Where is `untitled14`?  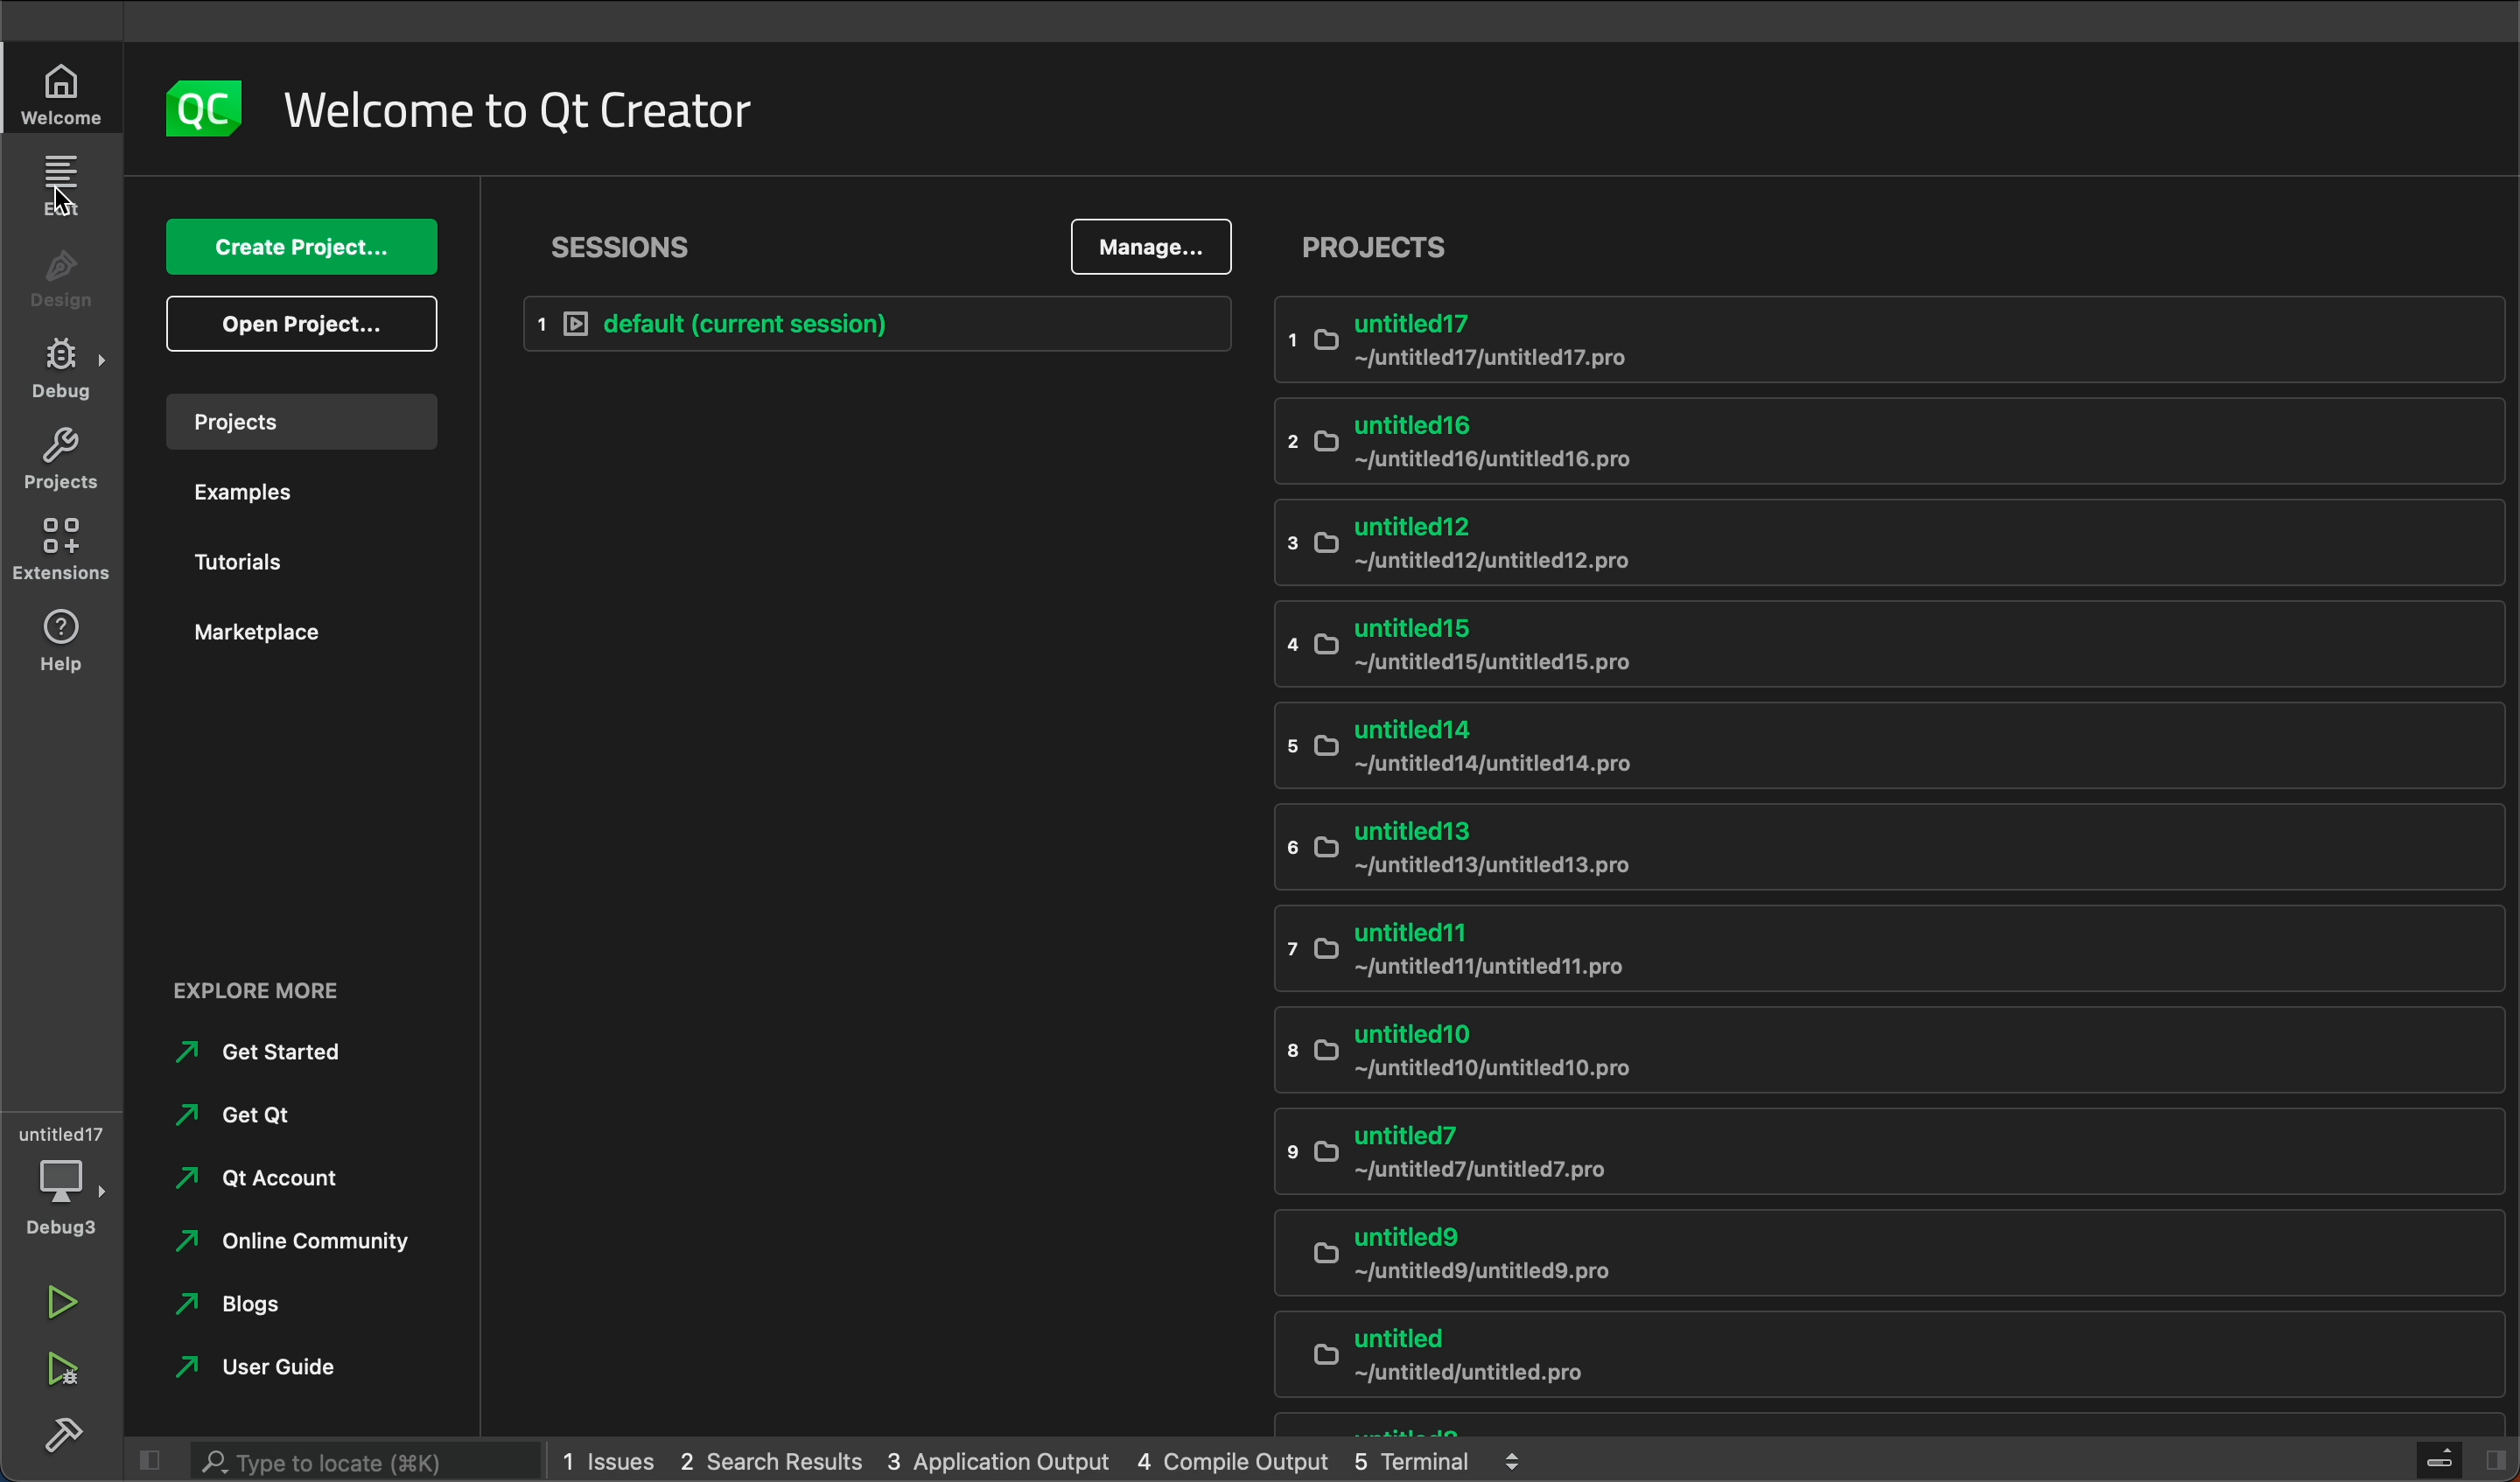 untitled14 is located at coordinates (1843, 745).